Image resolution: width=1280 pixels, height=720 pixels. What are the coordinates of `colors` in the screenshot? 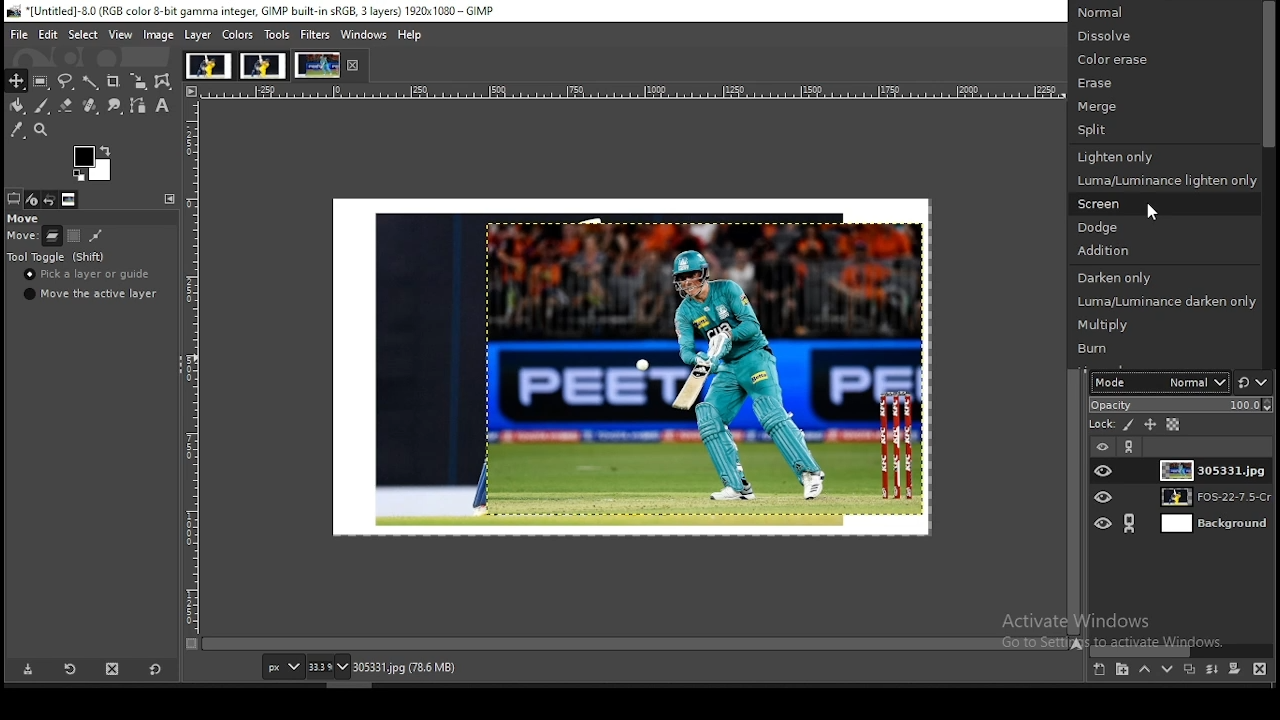 It's located at (238, 35).